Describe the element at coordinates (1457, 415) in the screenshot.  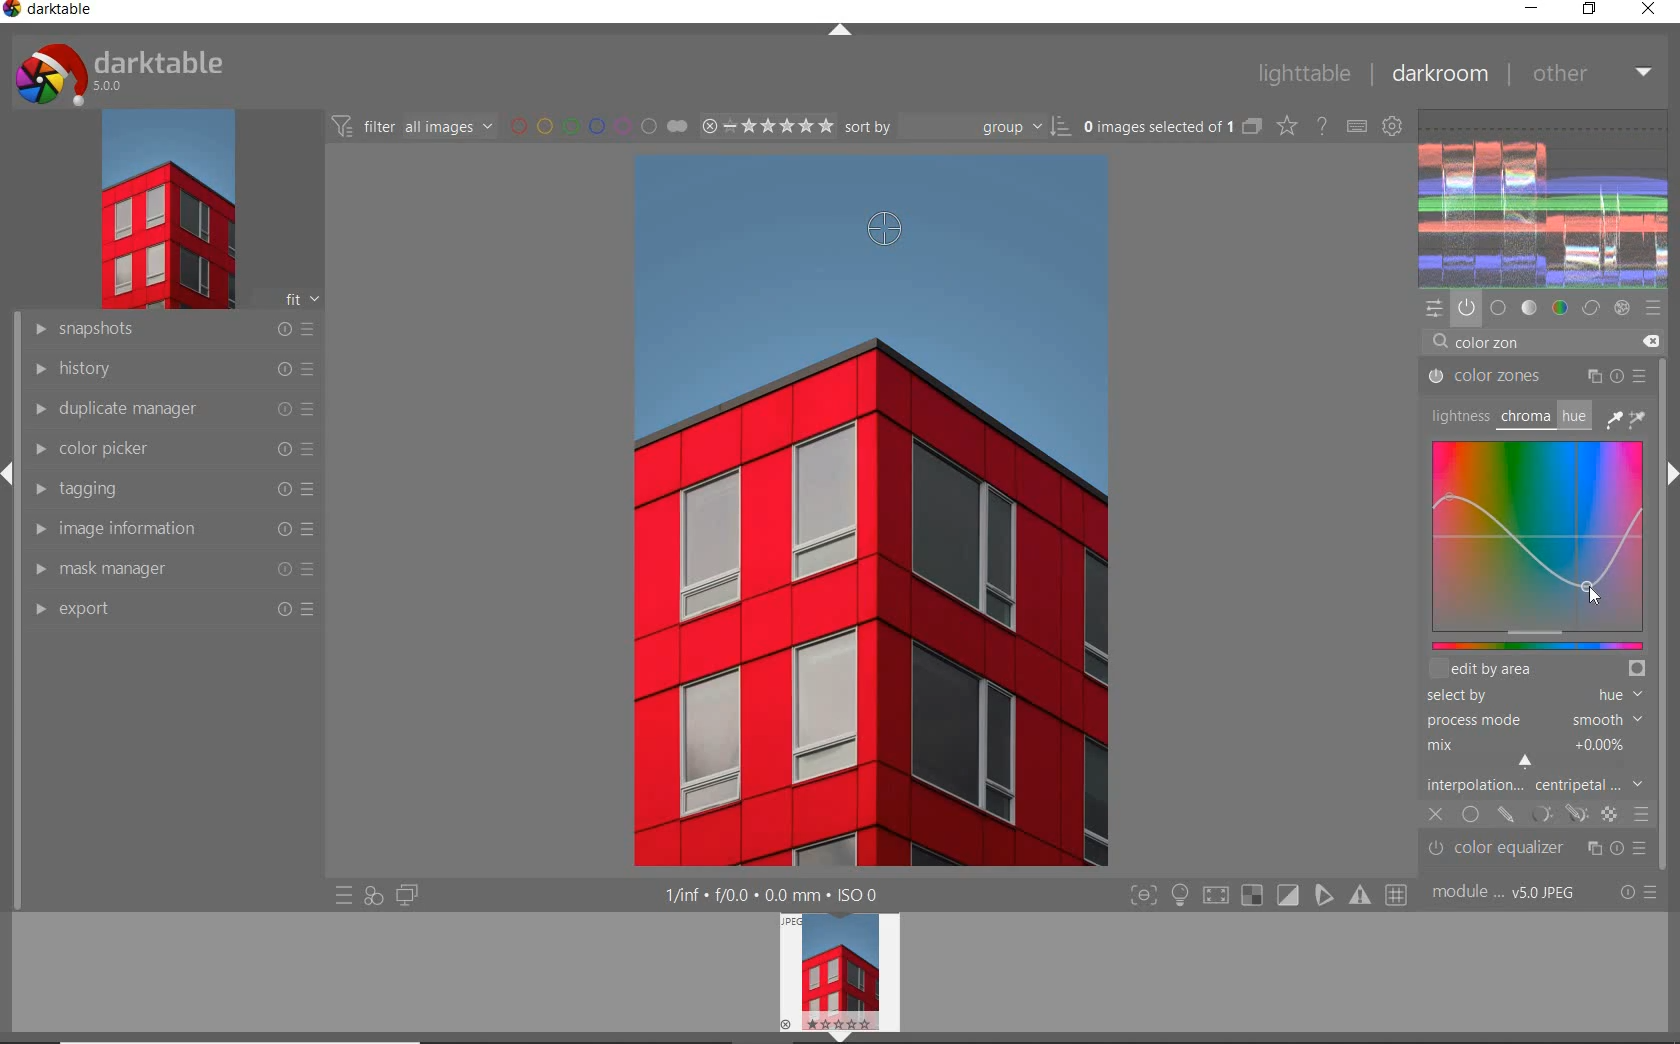
I see `LIGHTNESS` at that location.